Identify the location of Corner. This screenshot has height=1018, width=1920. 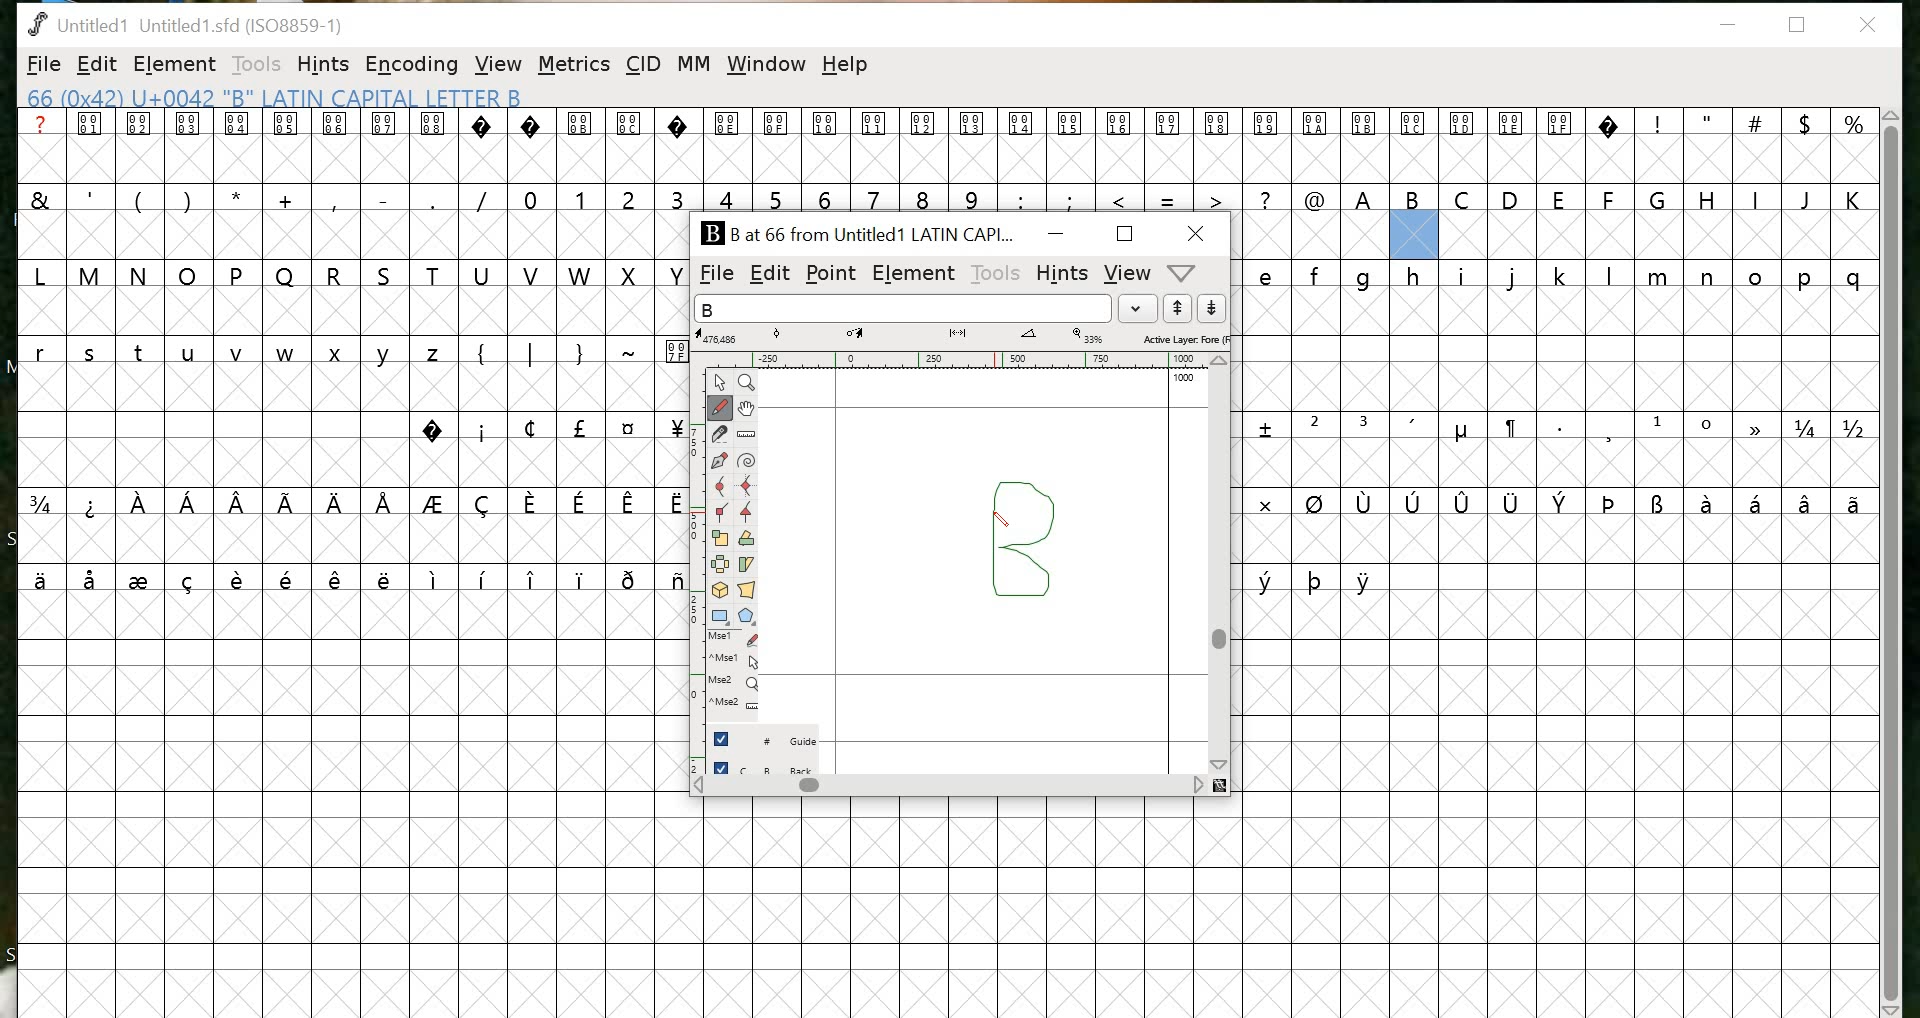
(723, 515).